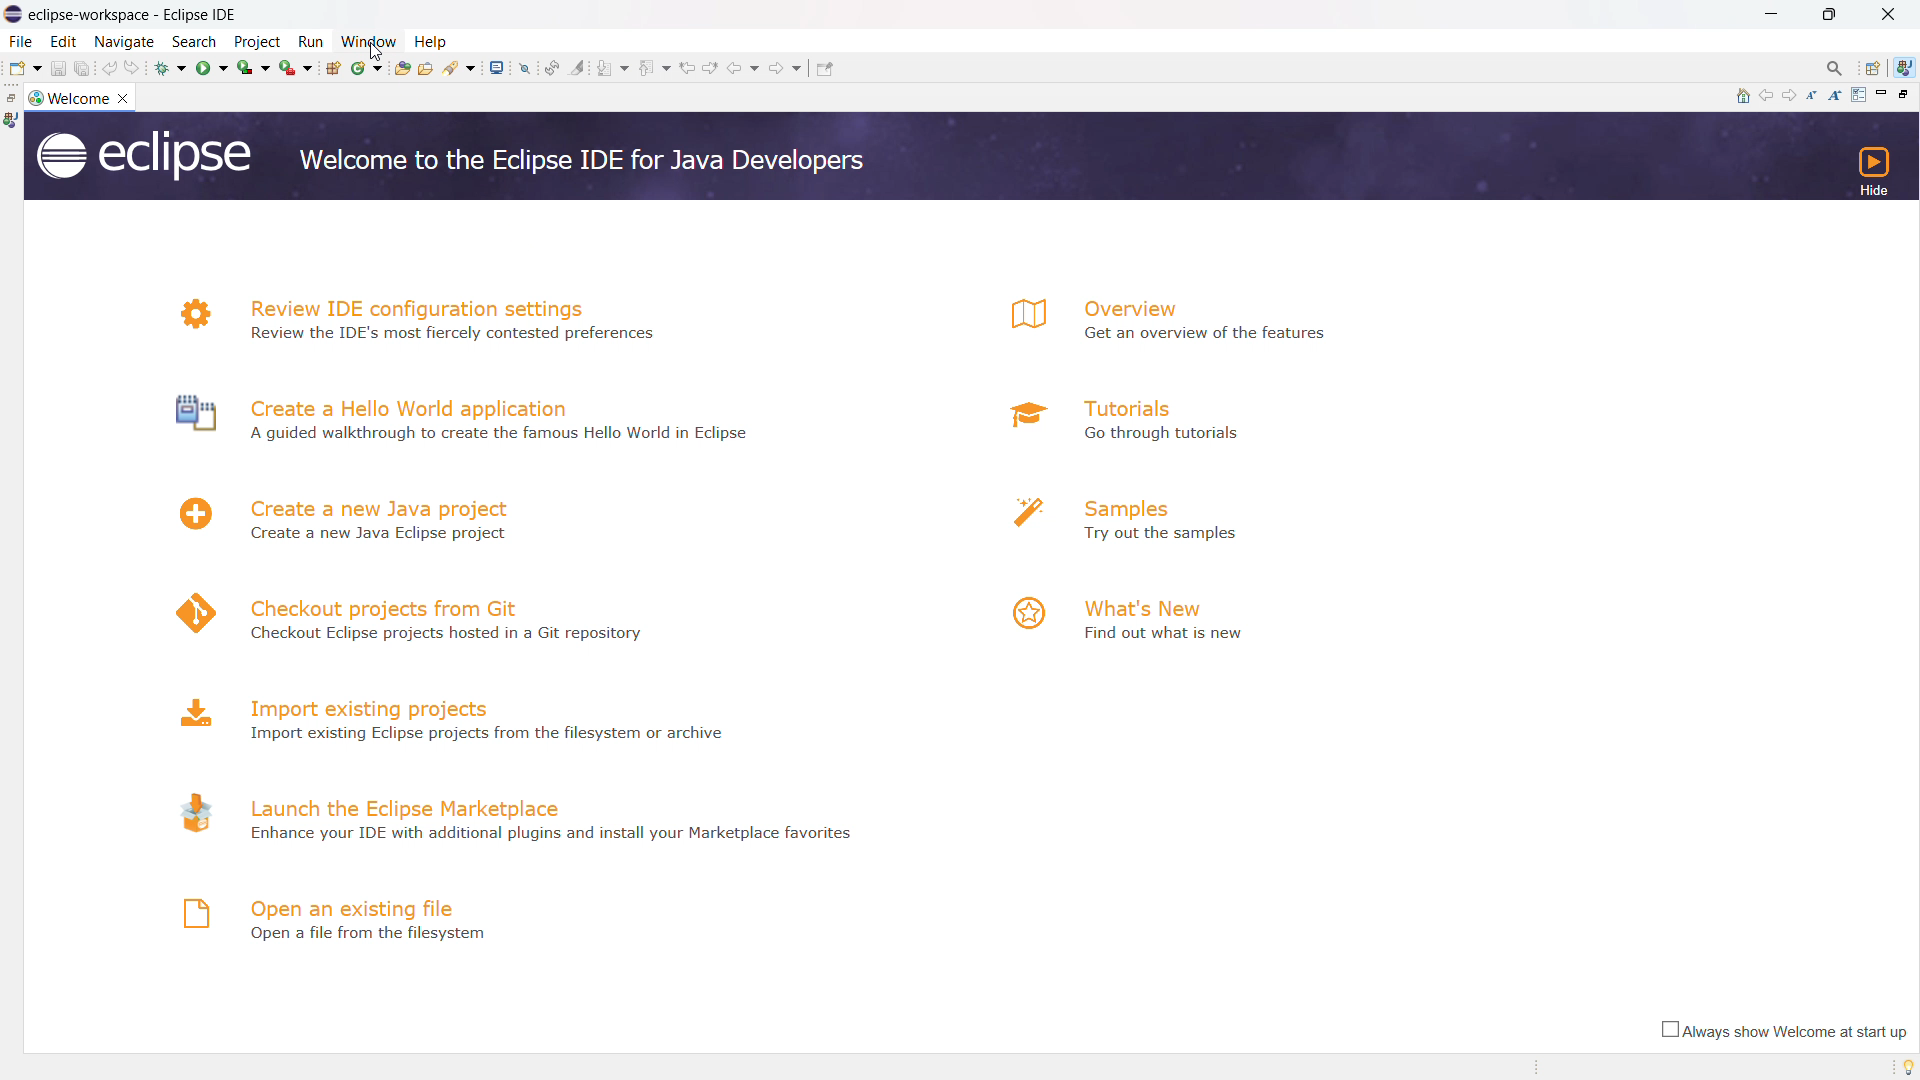 Image resolution: width=1920 pixels, height=1080 pixels. What do you see at coordinates (578, 68) in the screenshot?
I see `toggle ant mark occurances` at bounding box center [578, 68].